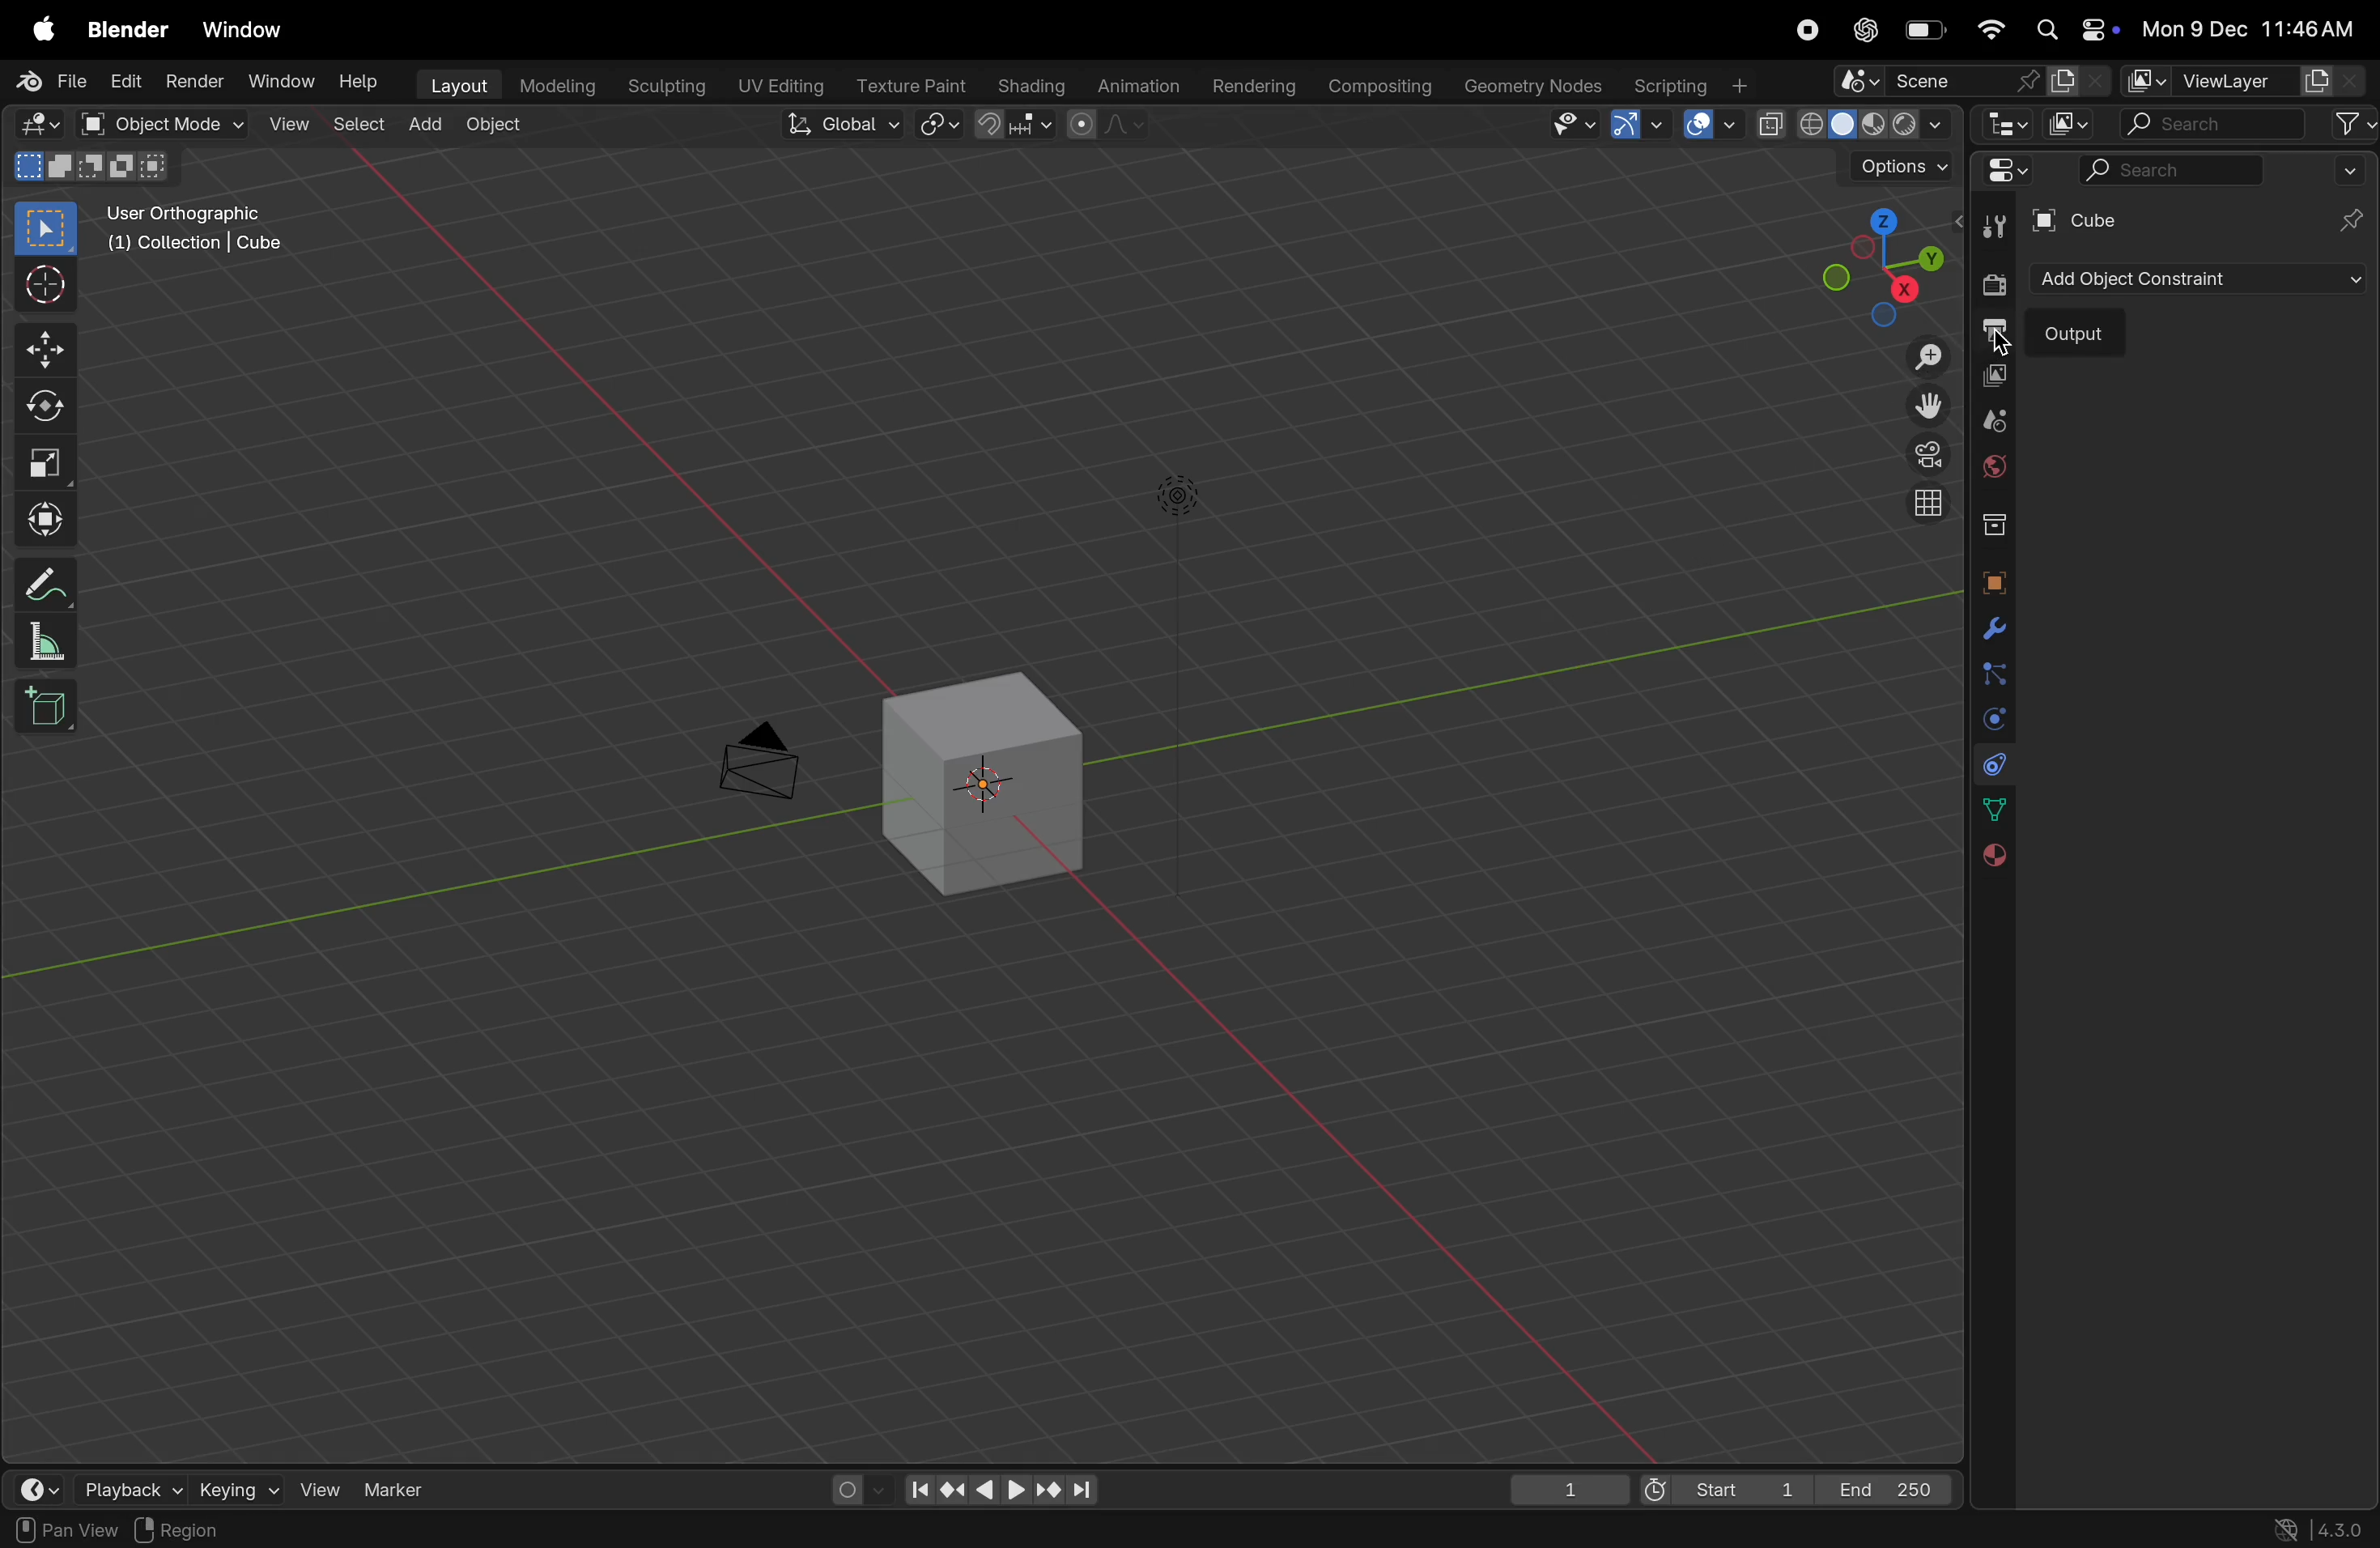 This screenshot has width=2380, height=1548. Describe the element at coordinates (42, 463) in the screenshot. I see `scale` at that location.